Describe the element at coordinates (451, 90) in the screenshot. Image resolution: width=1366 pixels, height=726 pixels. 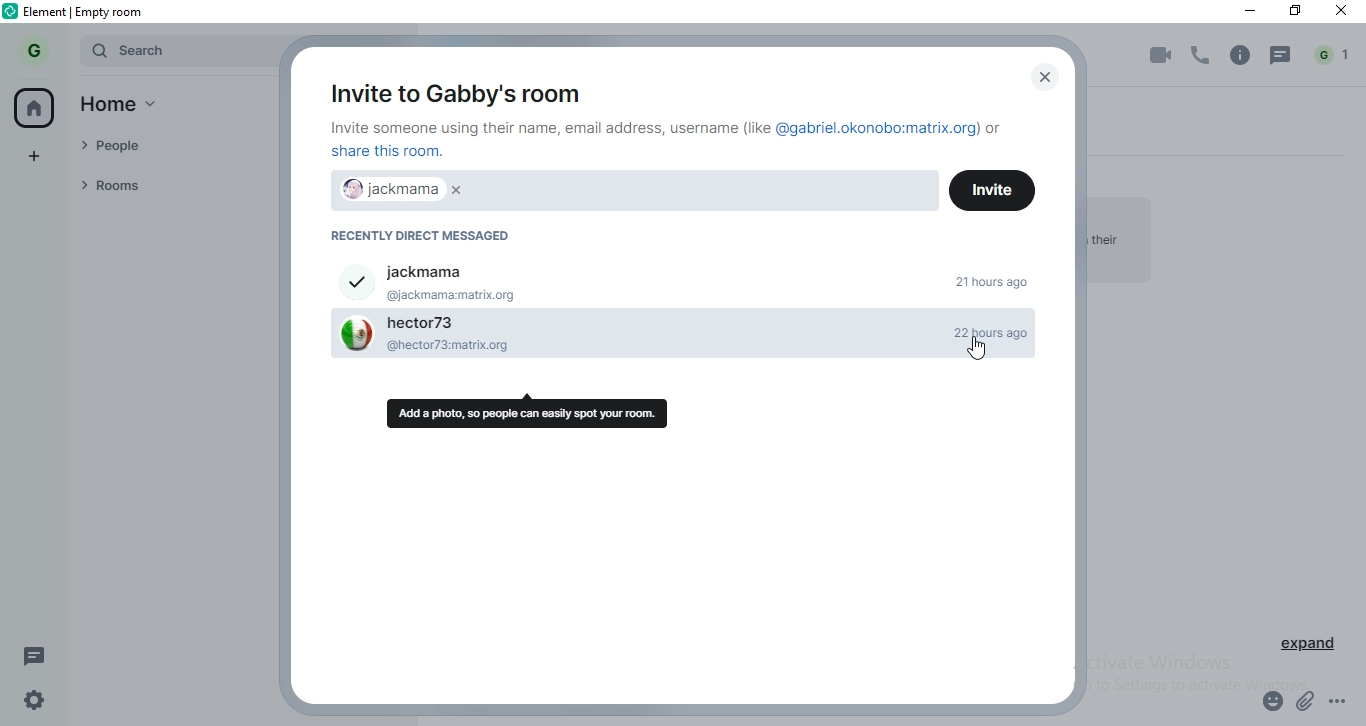
I see `invite to gabby's room` at that location.